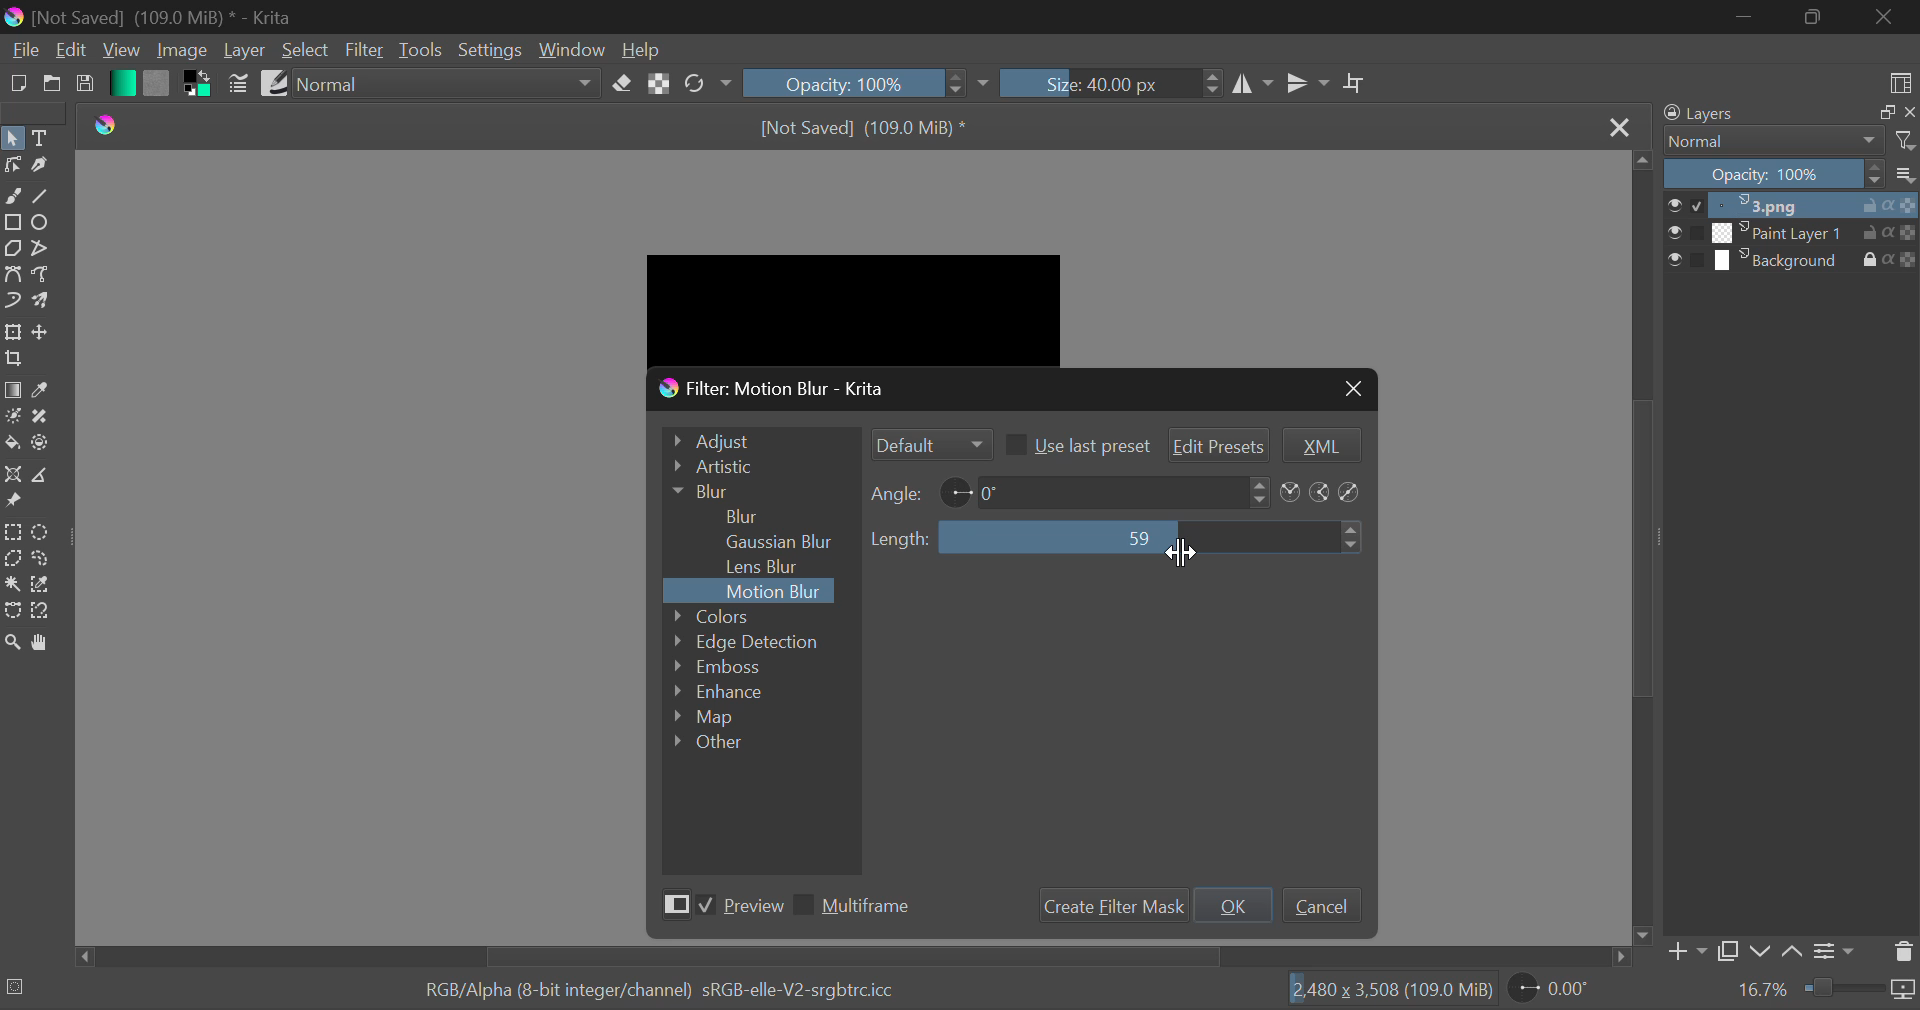  Describe the element at coordinates (13, 137) in the screenshot. I see `Select` at that location.